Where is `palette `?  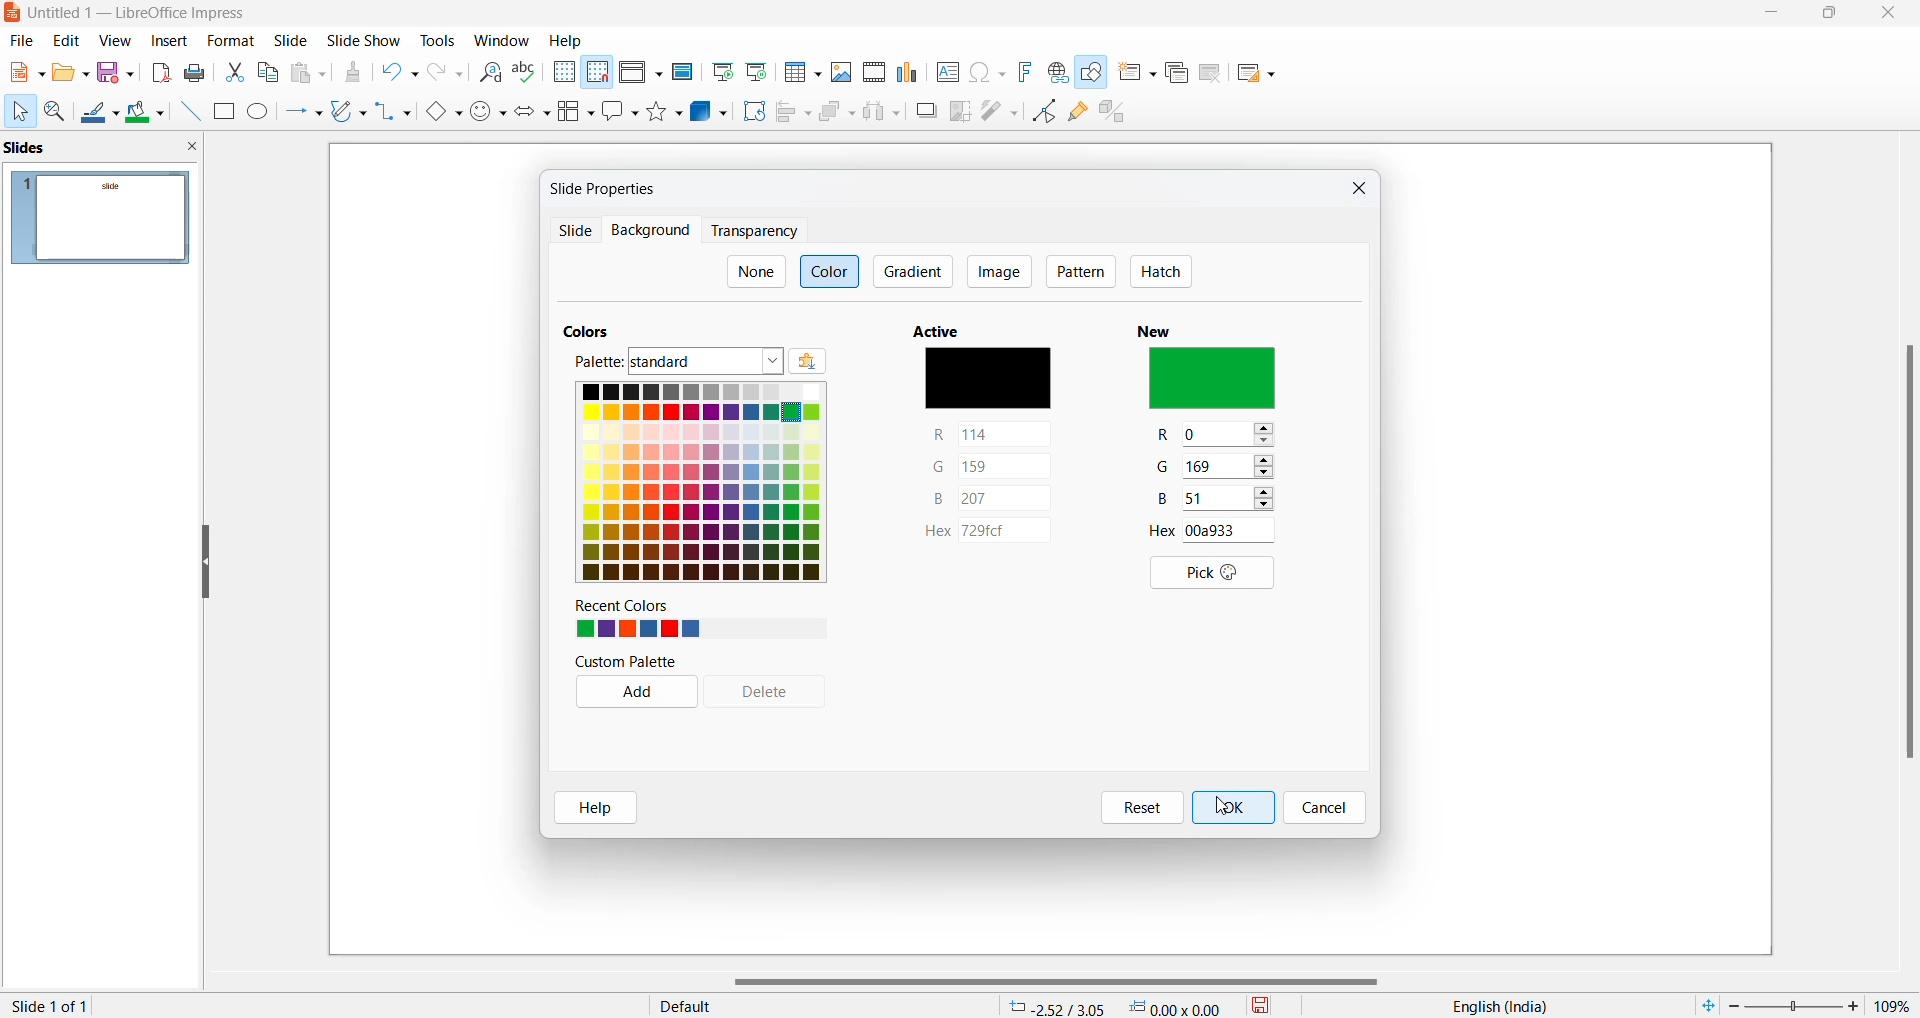
palette  is located at coordinates (593, 361).